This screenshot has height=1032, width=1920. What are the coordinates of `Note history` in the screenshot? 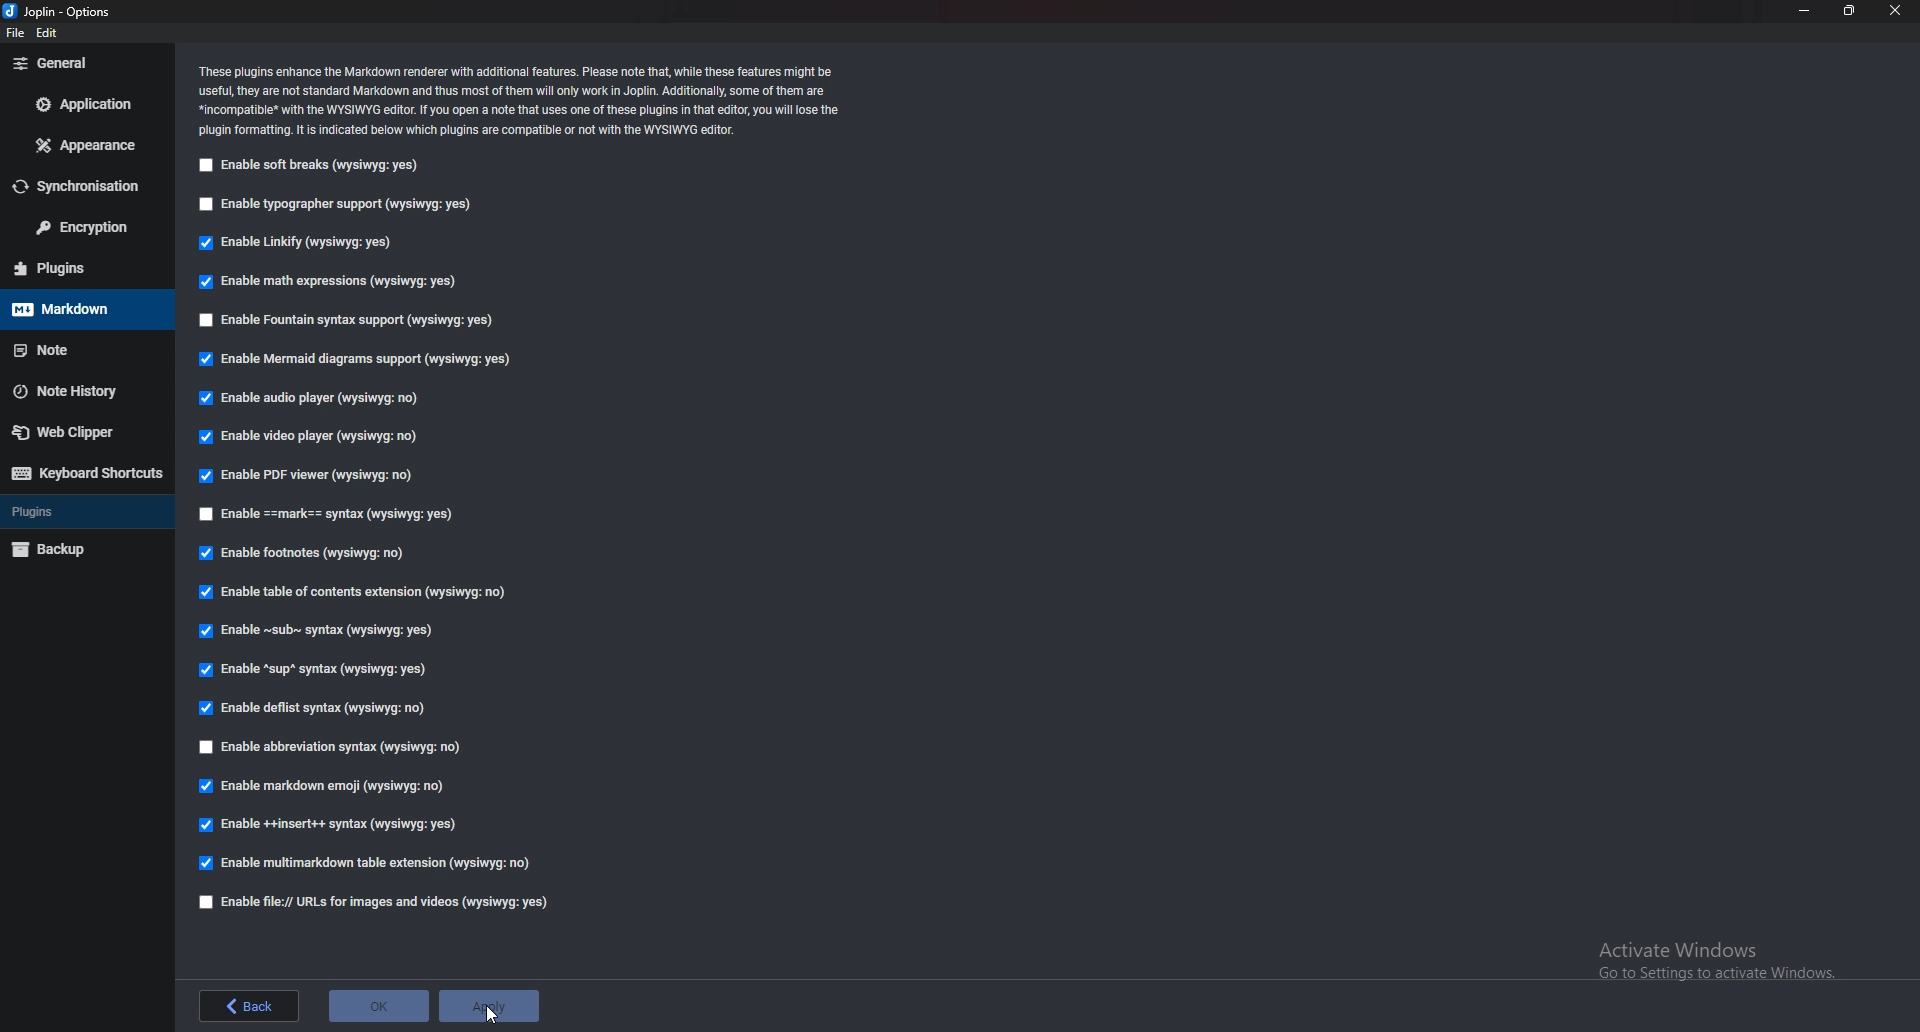 It's located at (76, 390).